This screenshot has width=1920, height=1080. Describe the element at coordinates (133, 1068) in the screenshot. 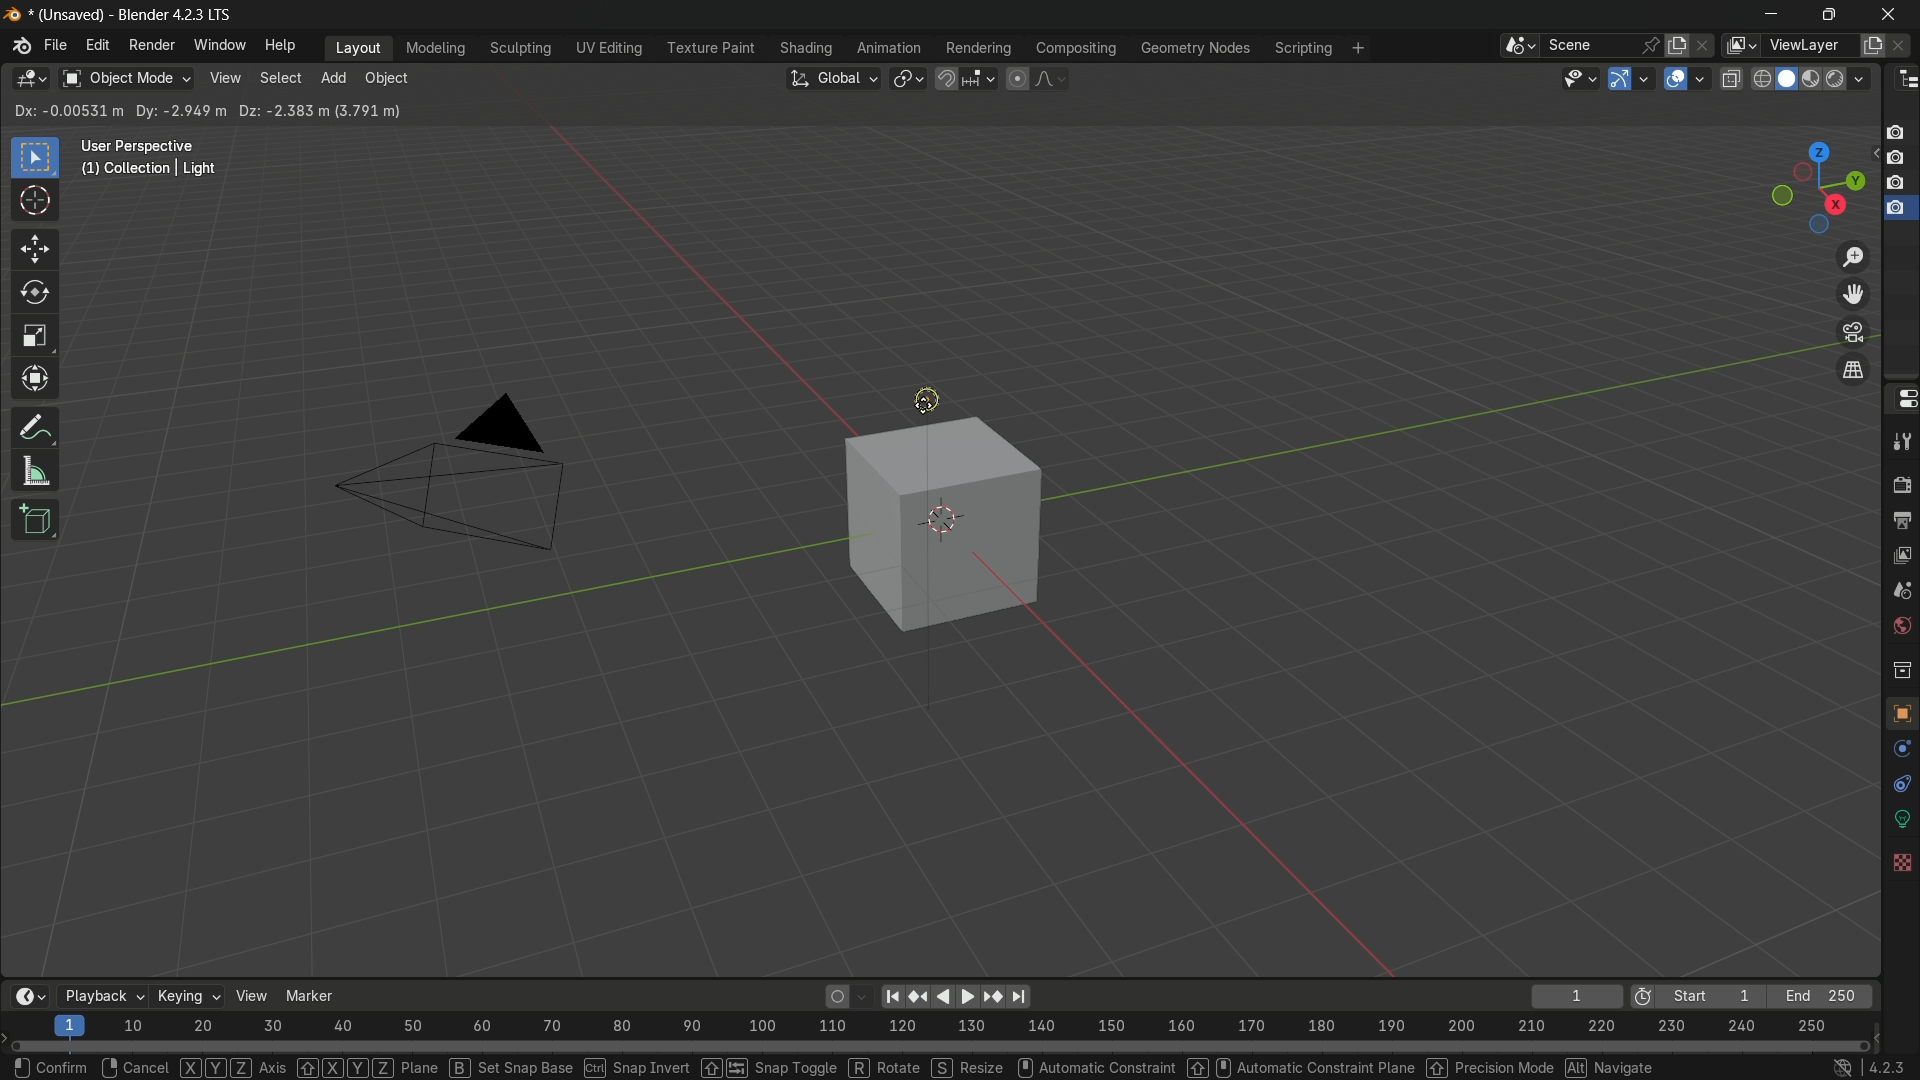

I see `cancel` at that location.